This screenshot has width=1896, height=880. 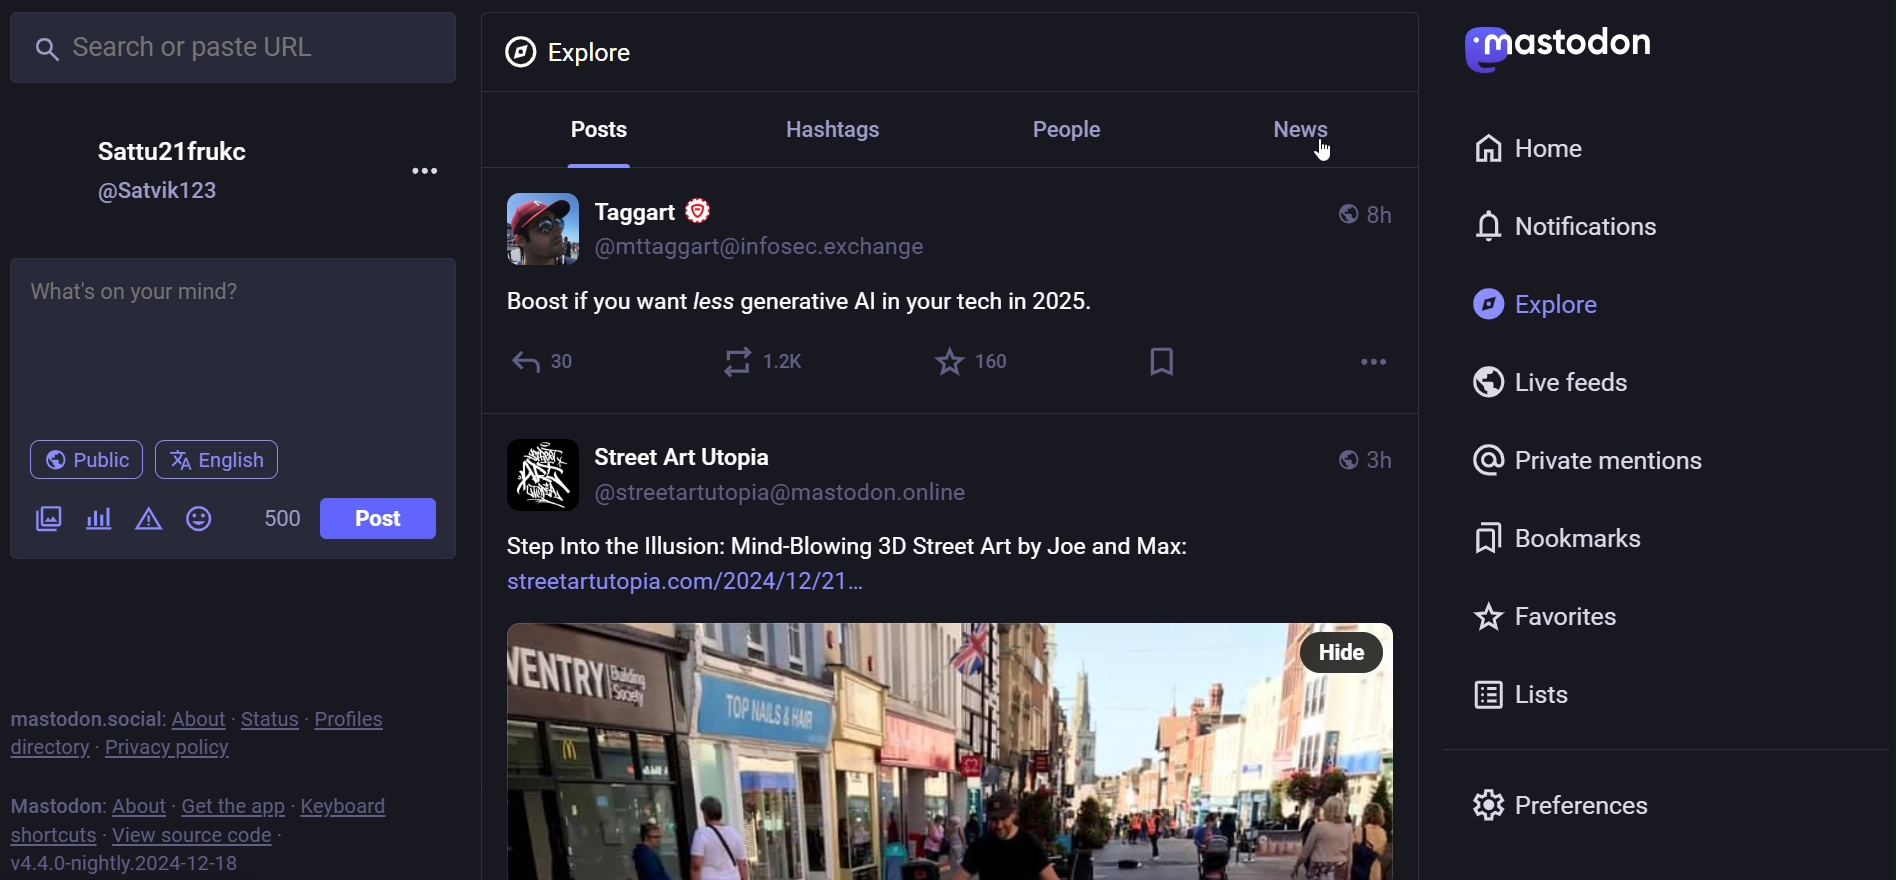 I want to click on bookmark, so click(x=1568, y=534).